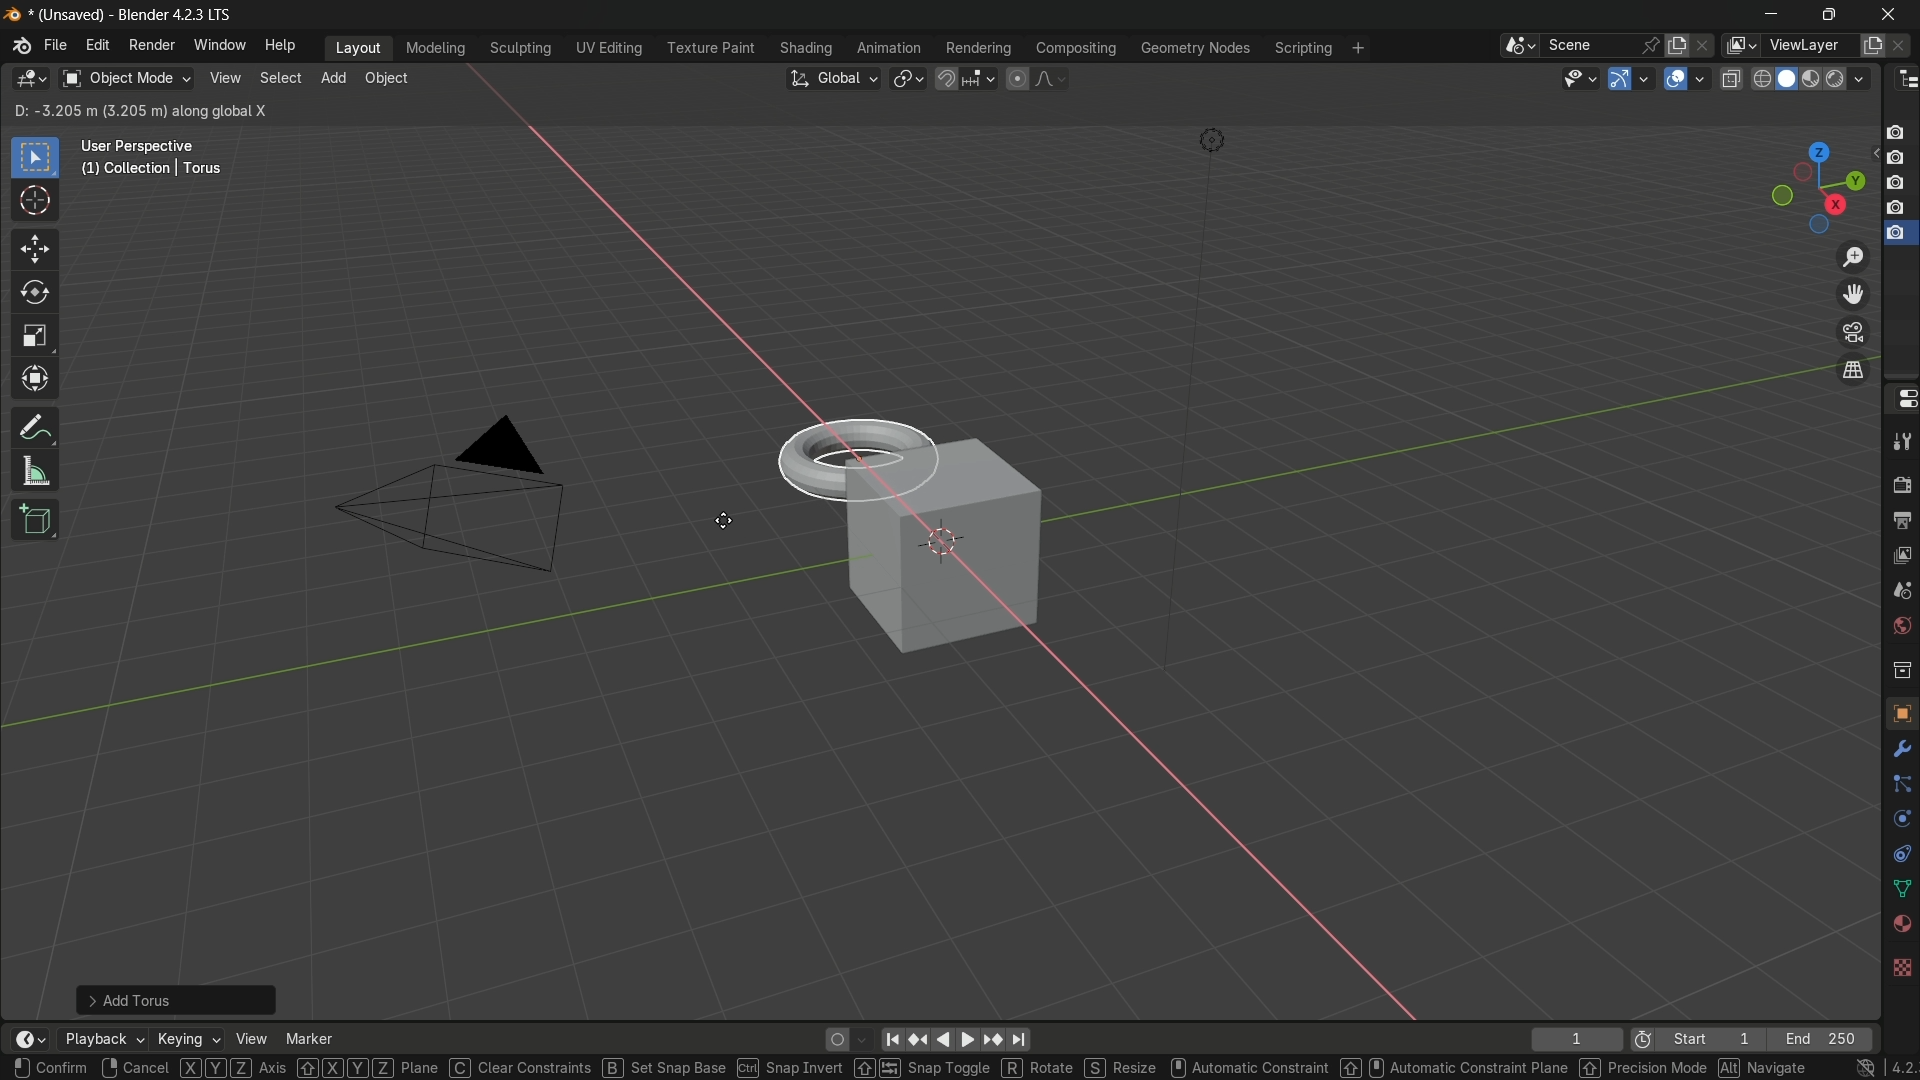  Describe the element at coordinates (1850, 79) in the screenshot. I see `material preview` at that location.